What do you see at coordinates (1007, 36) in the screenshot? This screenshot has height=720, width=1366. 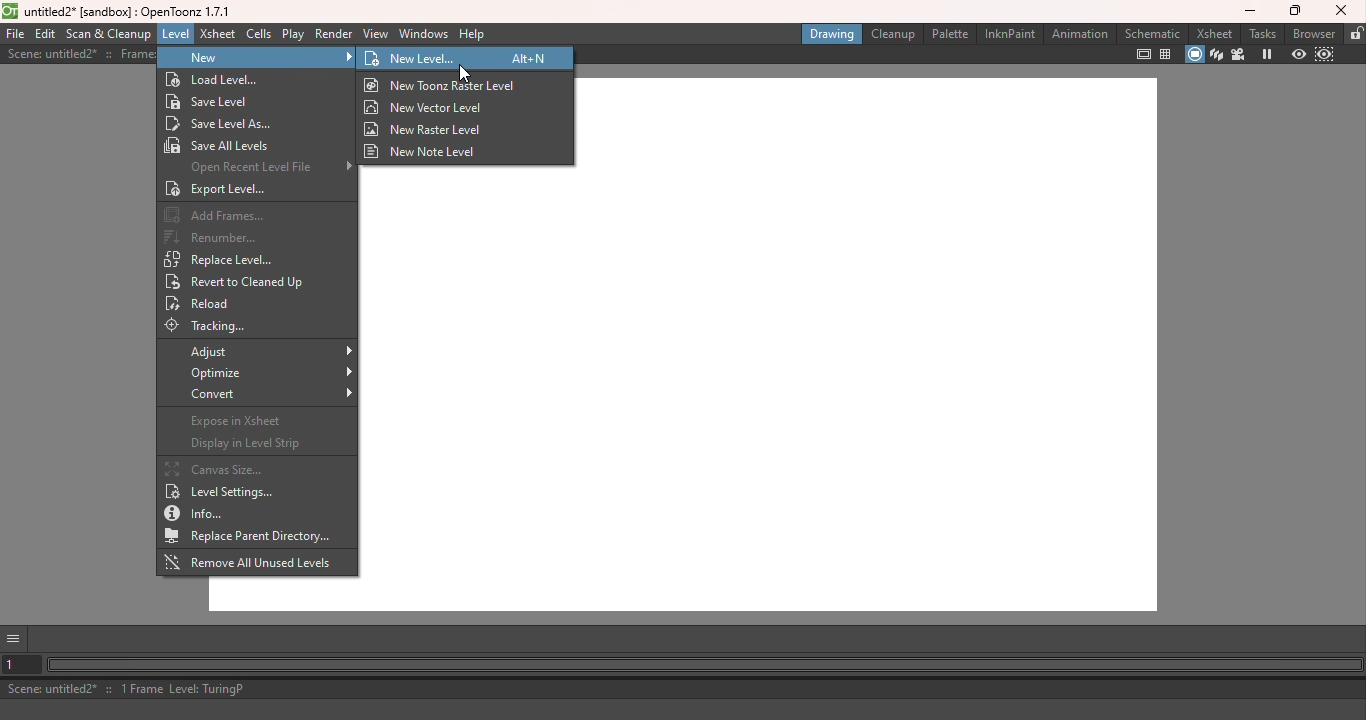 I see `InknPaint` at bounding box center [1007, 36].